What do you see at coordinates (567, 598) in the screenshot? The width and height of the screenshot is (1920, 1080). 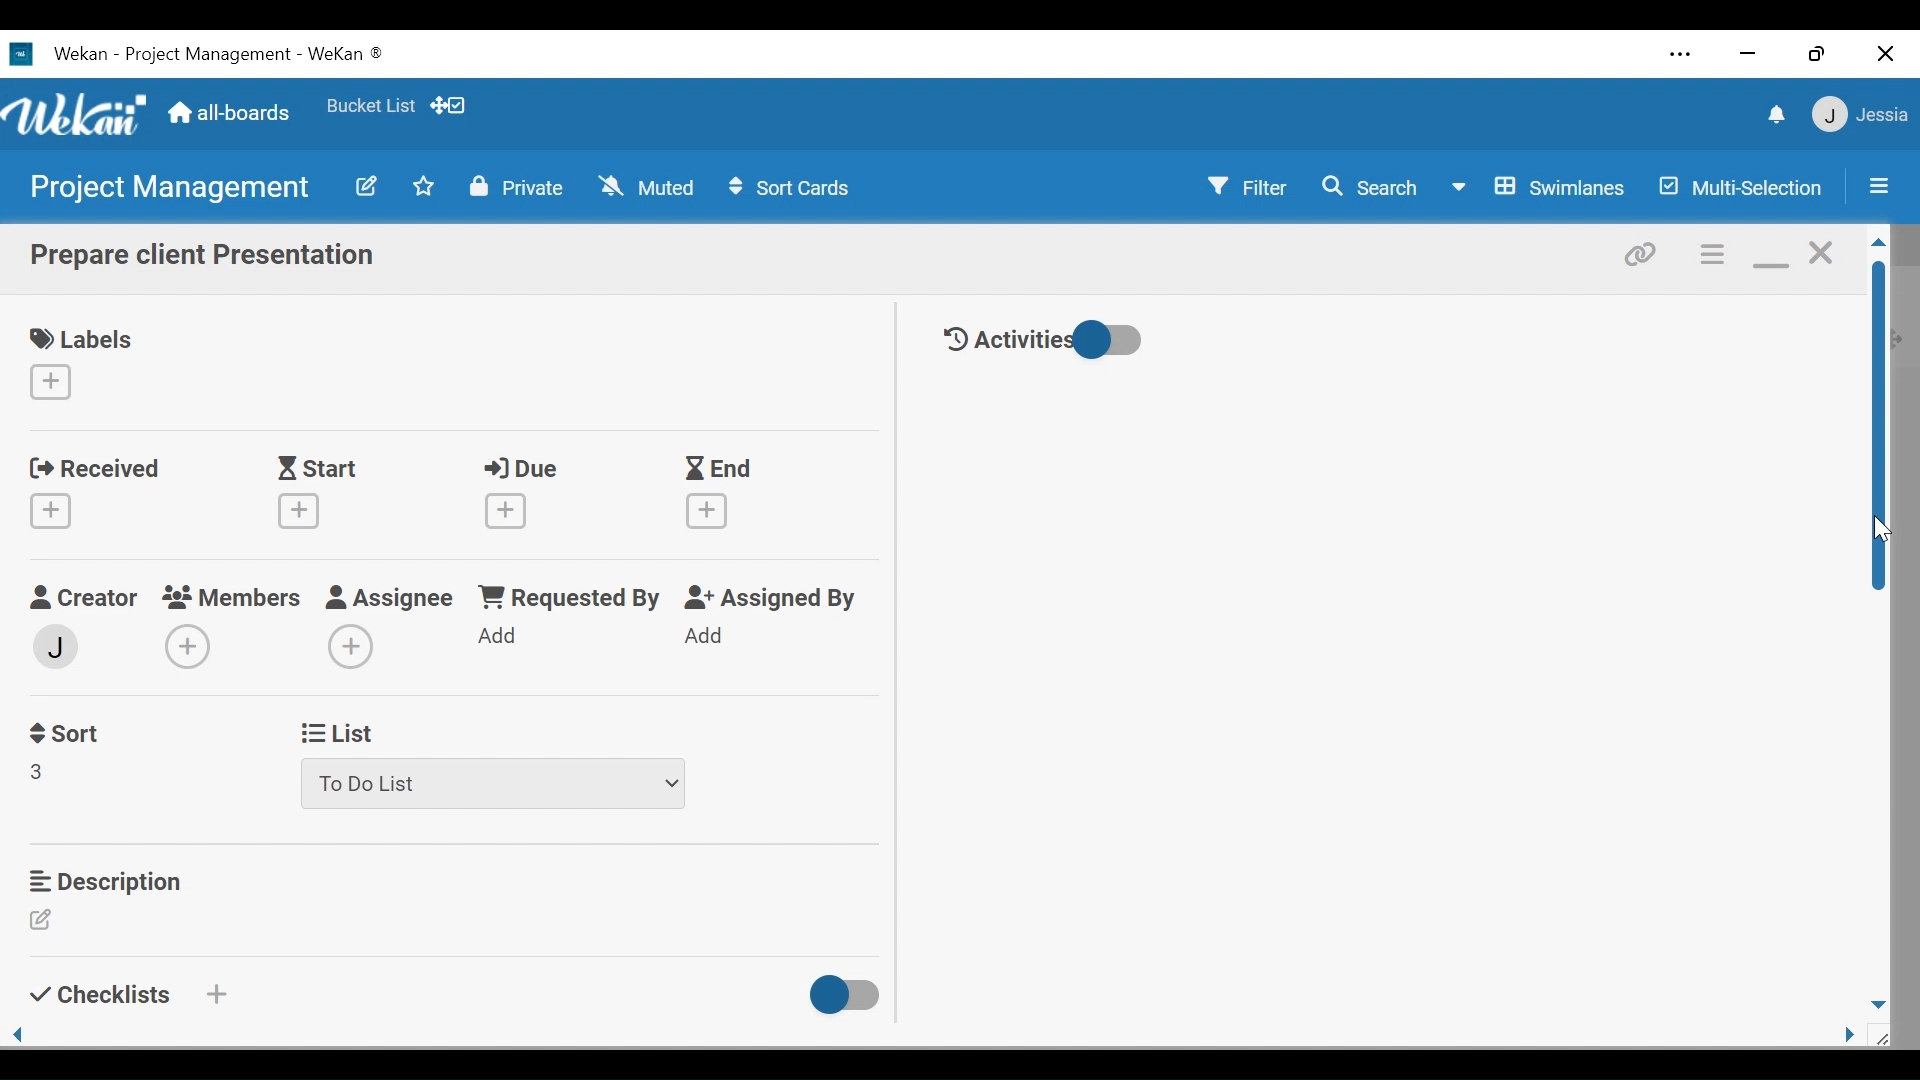 I see `Requested by` at bounding box center [567, 598].